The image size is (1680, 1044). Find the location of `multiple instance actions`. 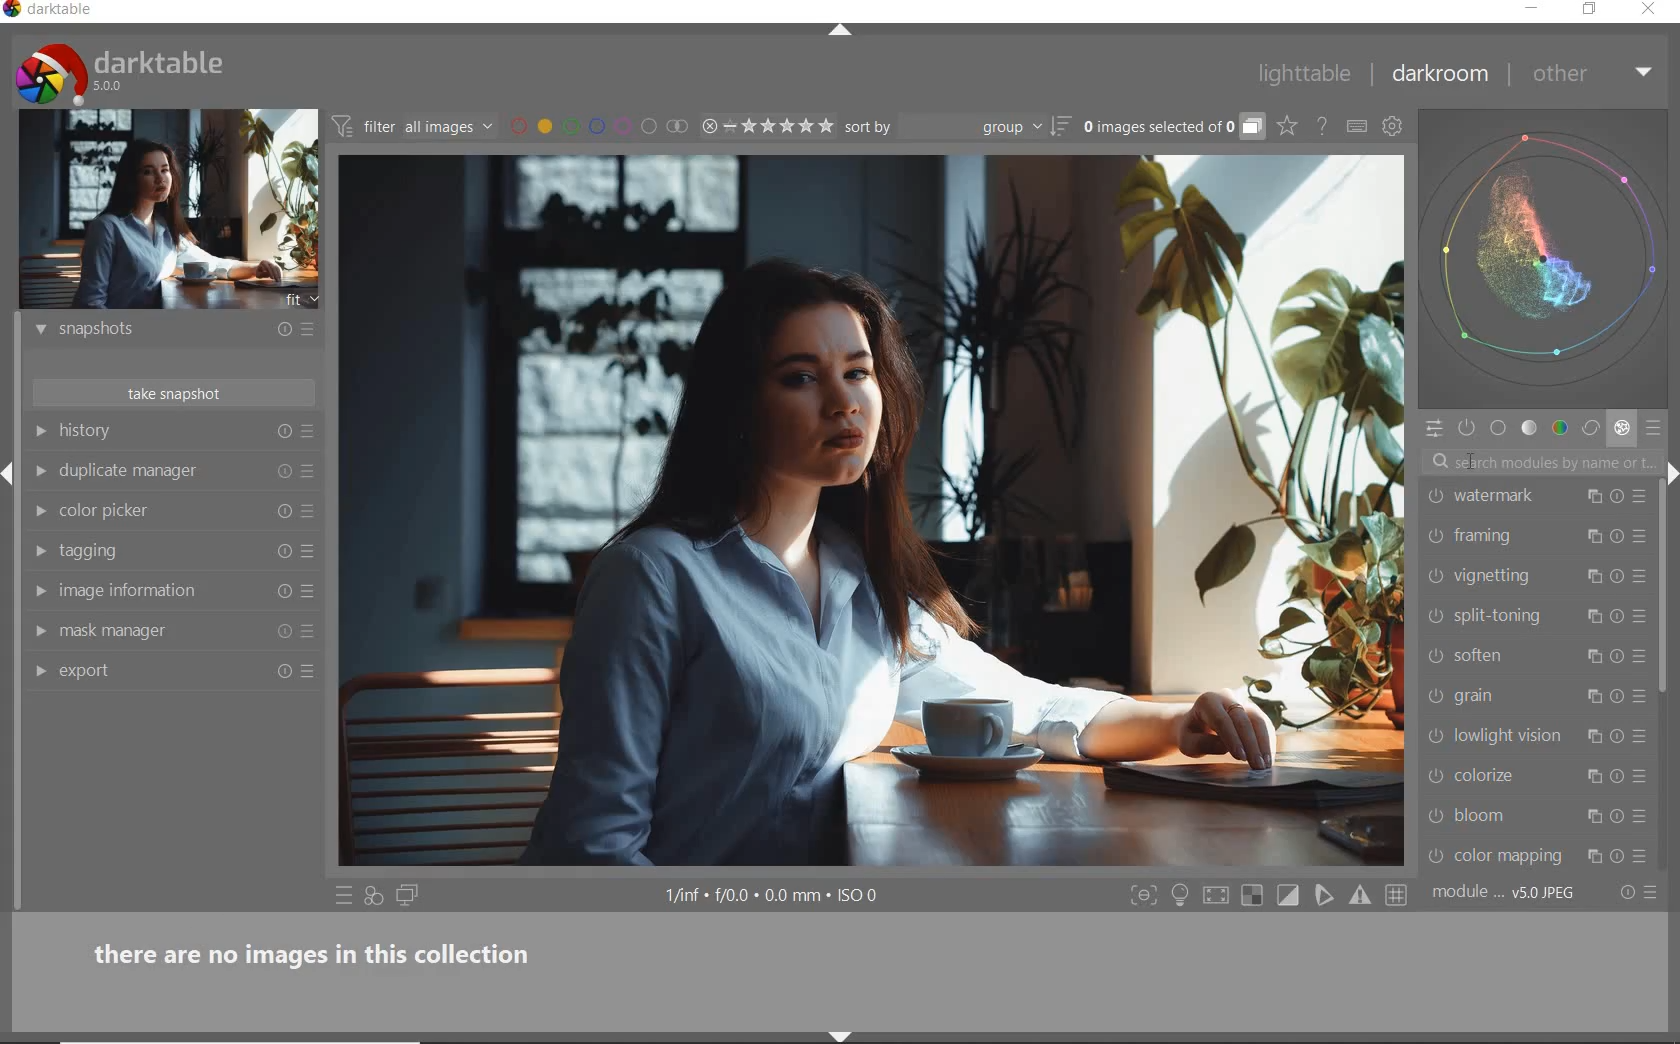

multiple instance actions is located at coordinates (1589, 779).